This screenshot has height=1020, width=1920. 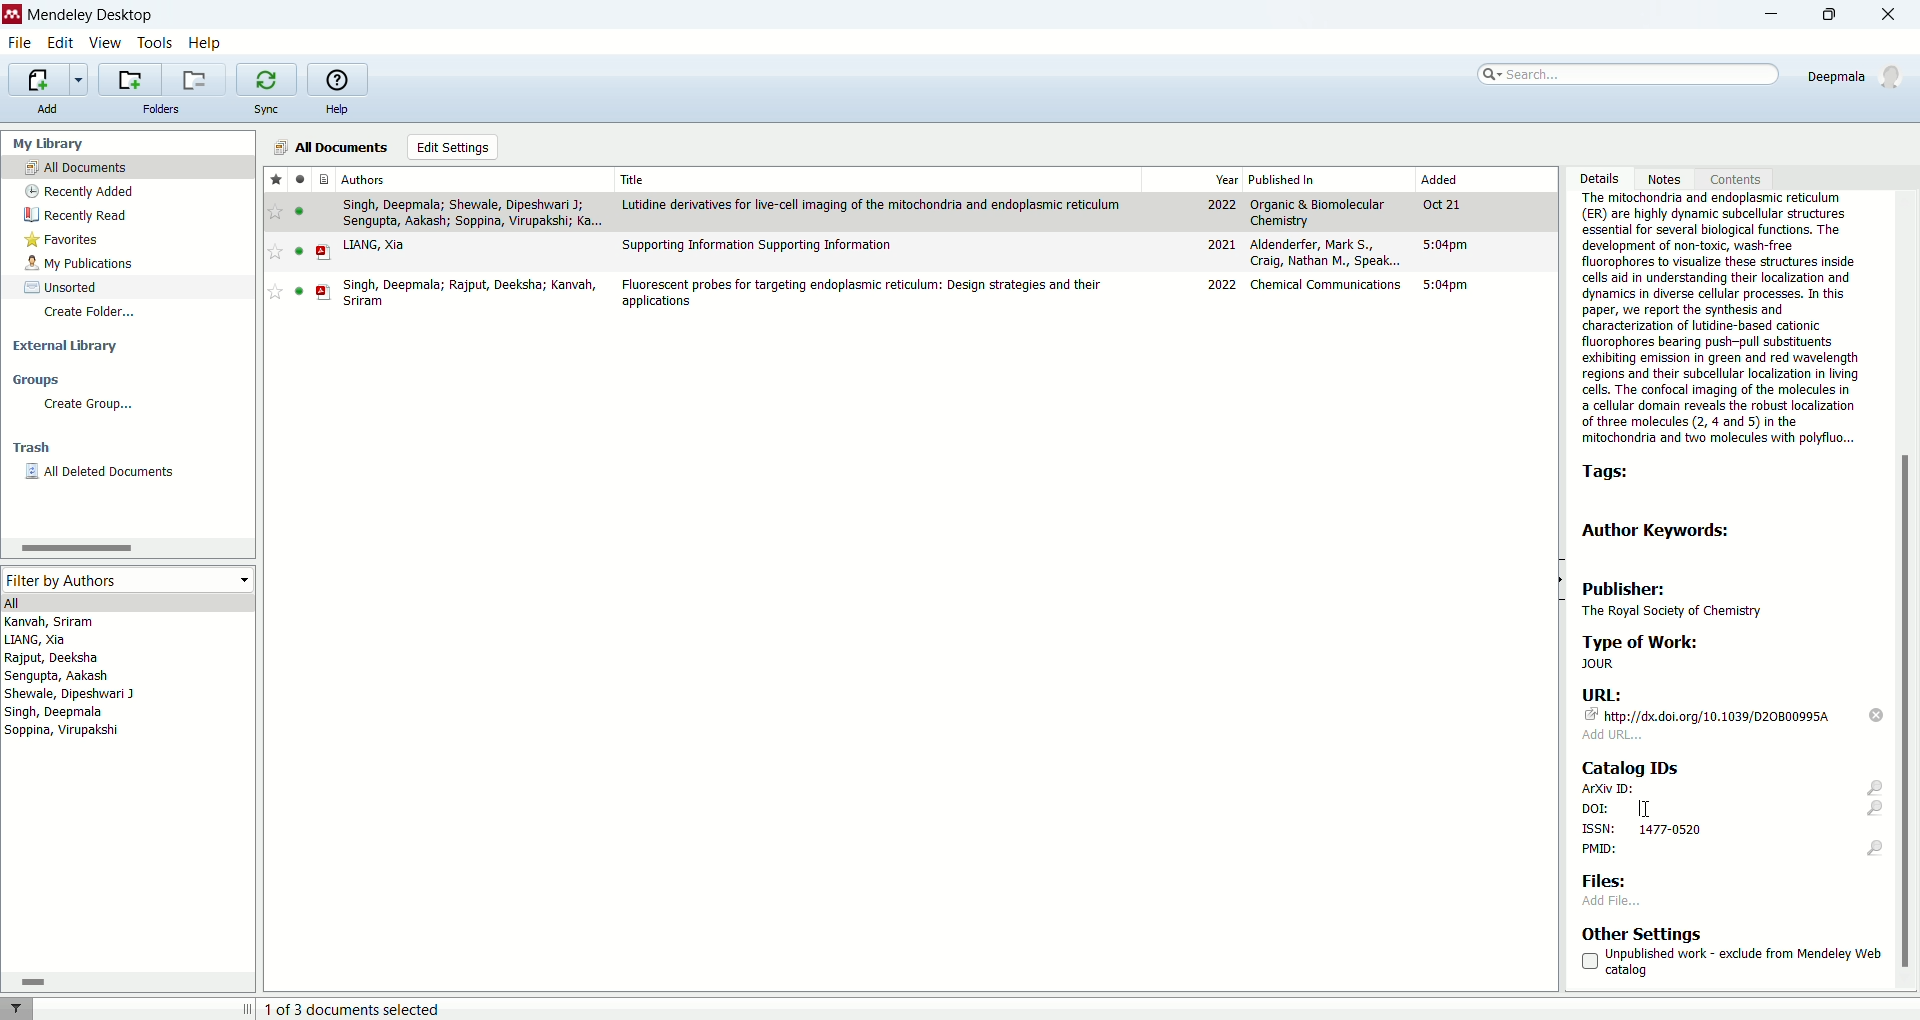 What do you see at coordinates (193, 79) in the screenshot?
I see `remove current folder` at bounding box center [193, 79].